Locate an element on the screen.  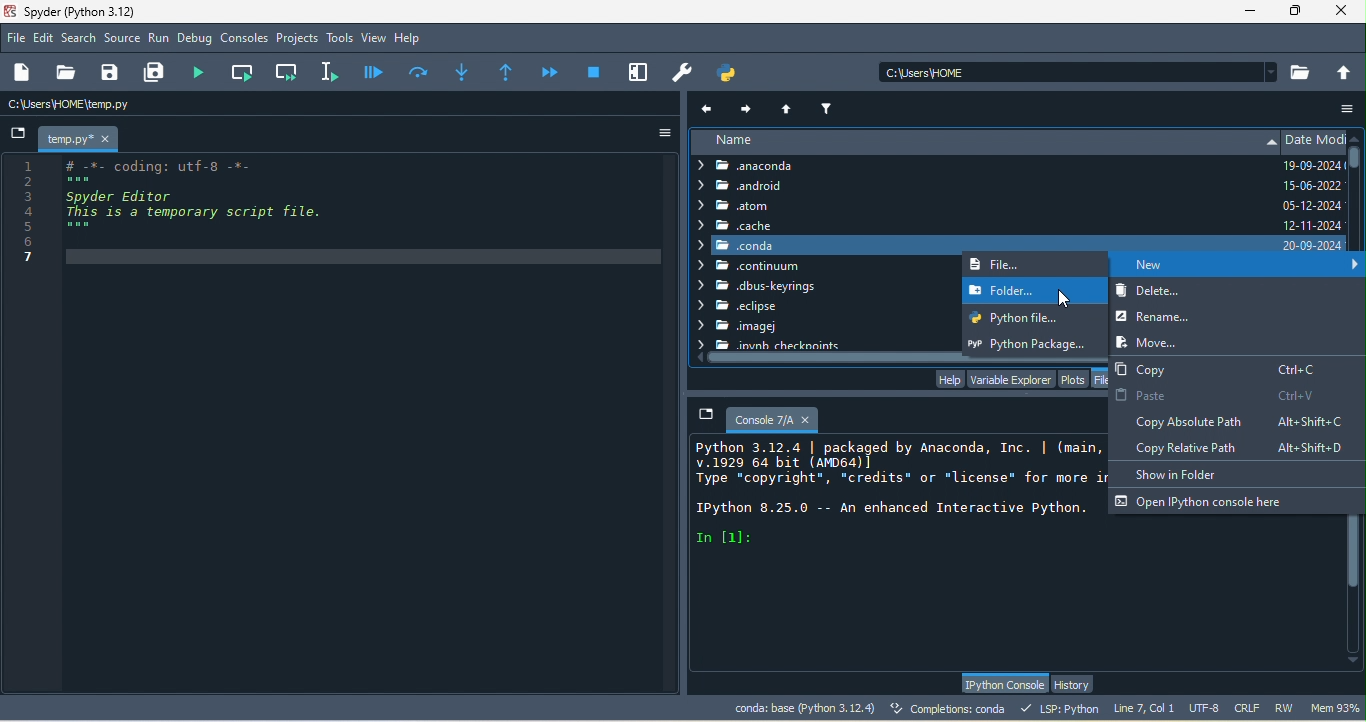
consoles is located at coordinates (245, 39).